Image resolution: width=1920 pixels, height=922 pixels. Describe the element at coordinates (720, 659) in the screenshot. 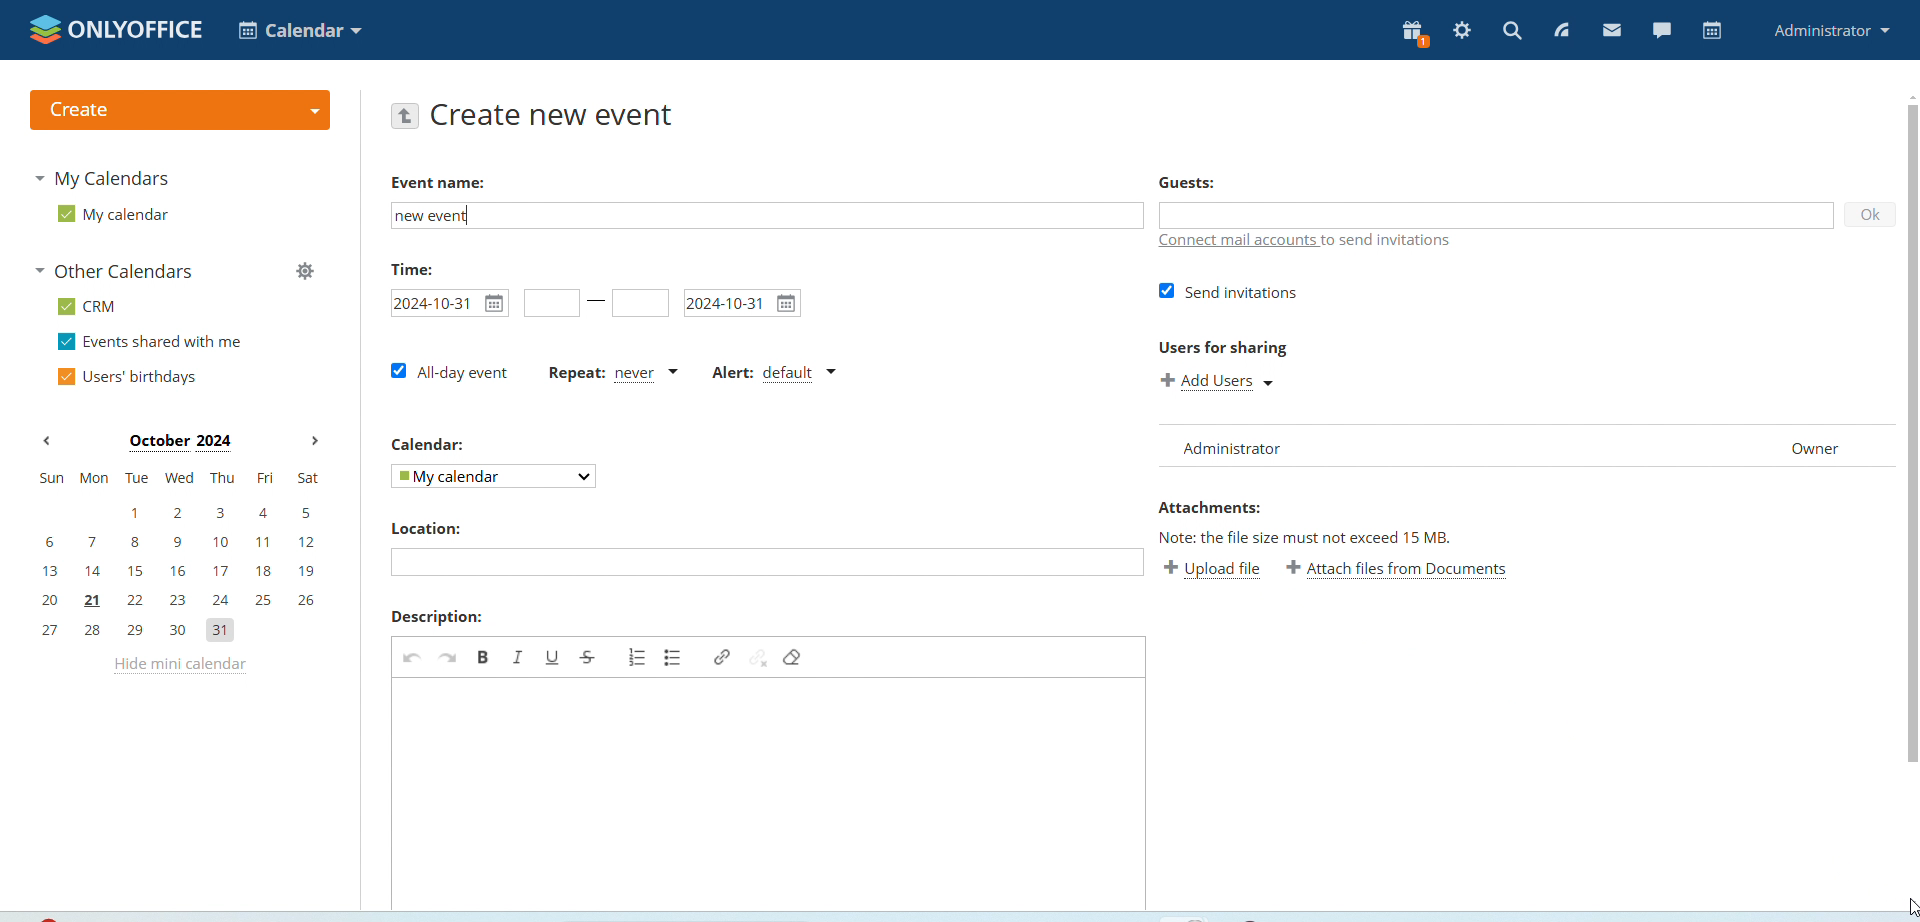

I see `link` at that location.